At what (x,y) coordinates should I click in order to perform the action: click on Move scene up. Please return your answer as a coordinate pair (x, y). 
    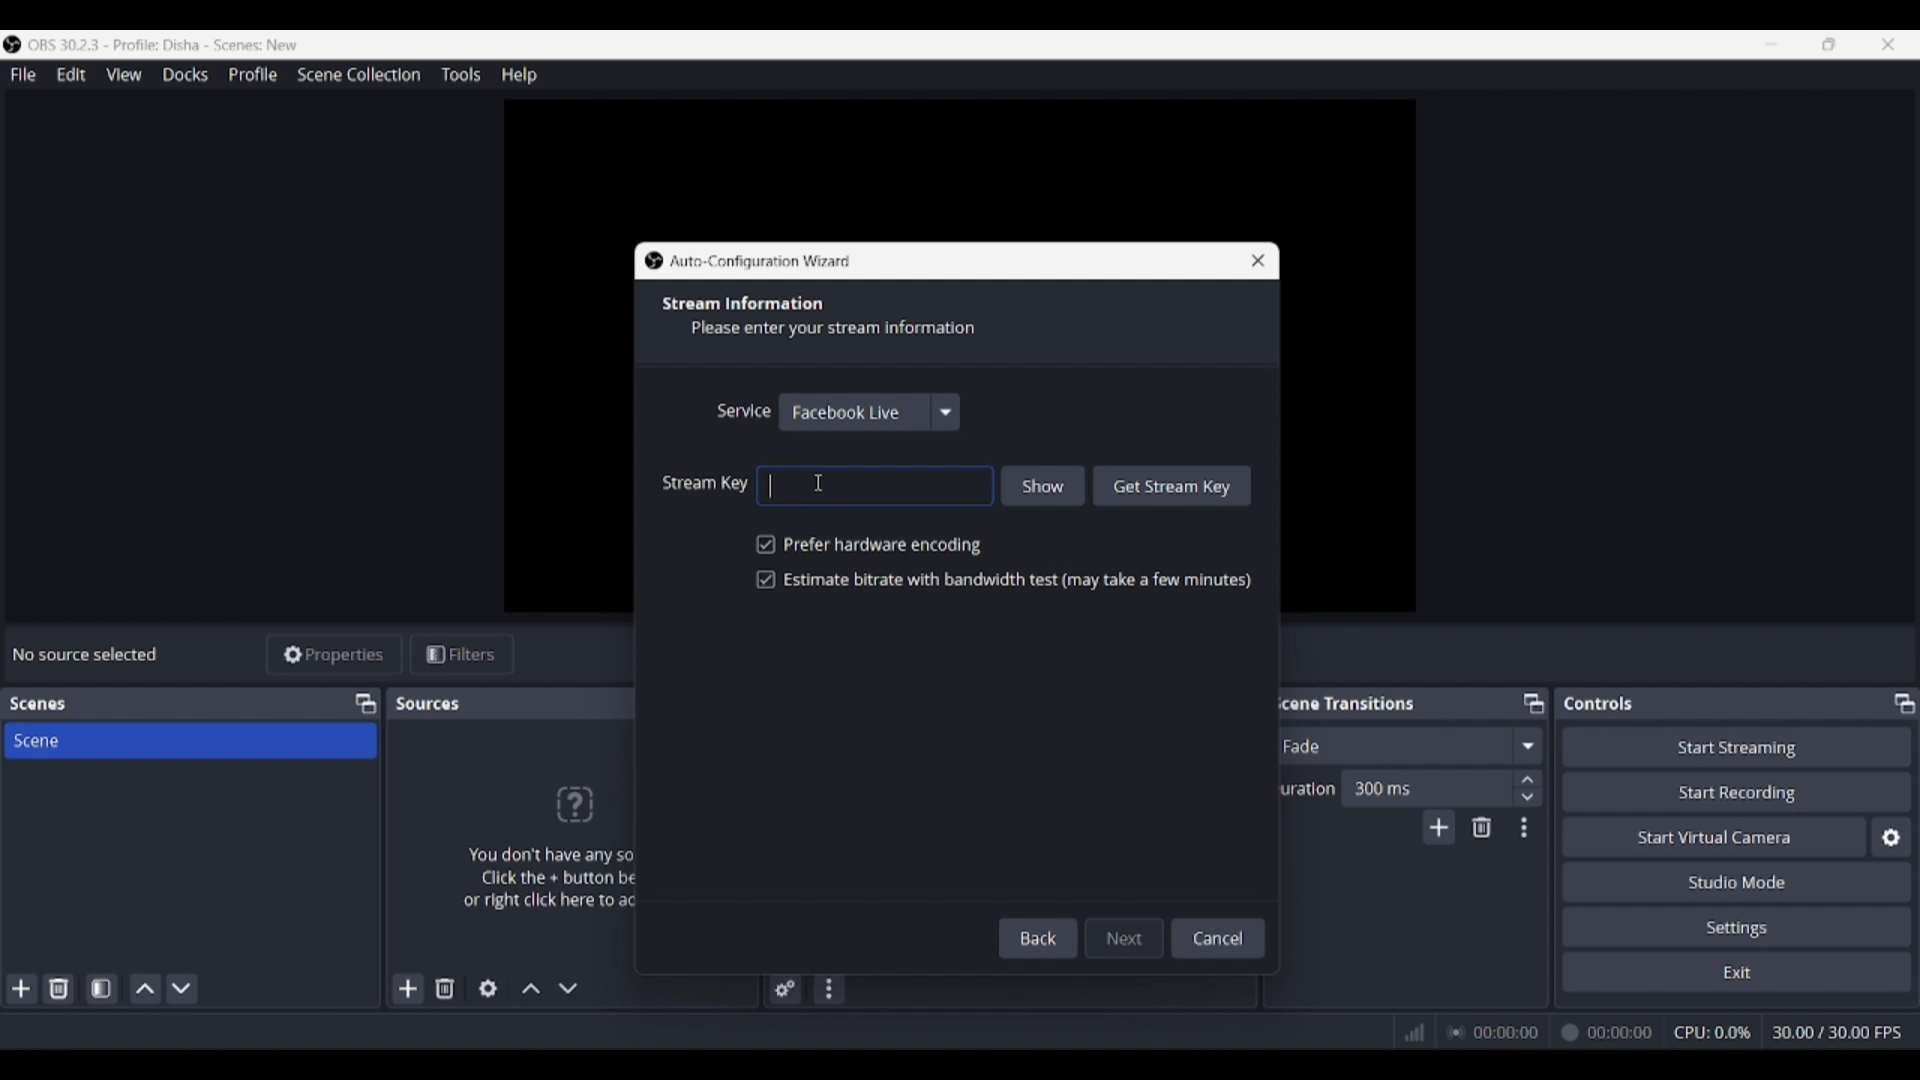
    Looking at the image, I should click on (146, 989).